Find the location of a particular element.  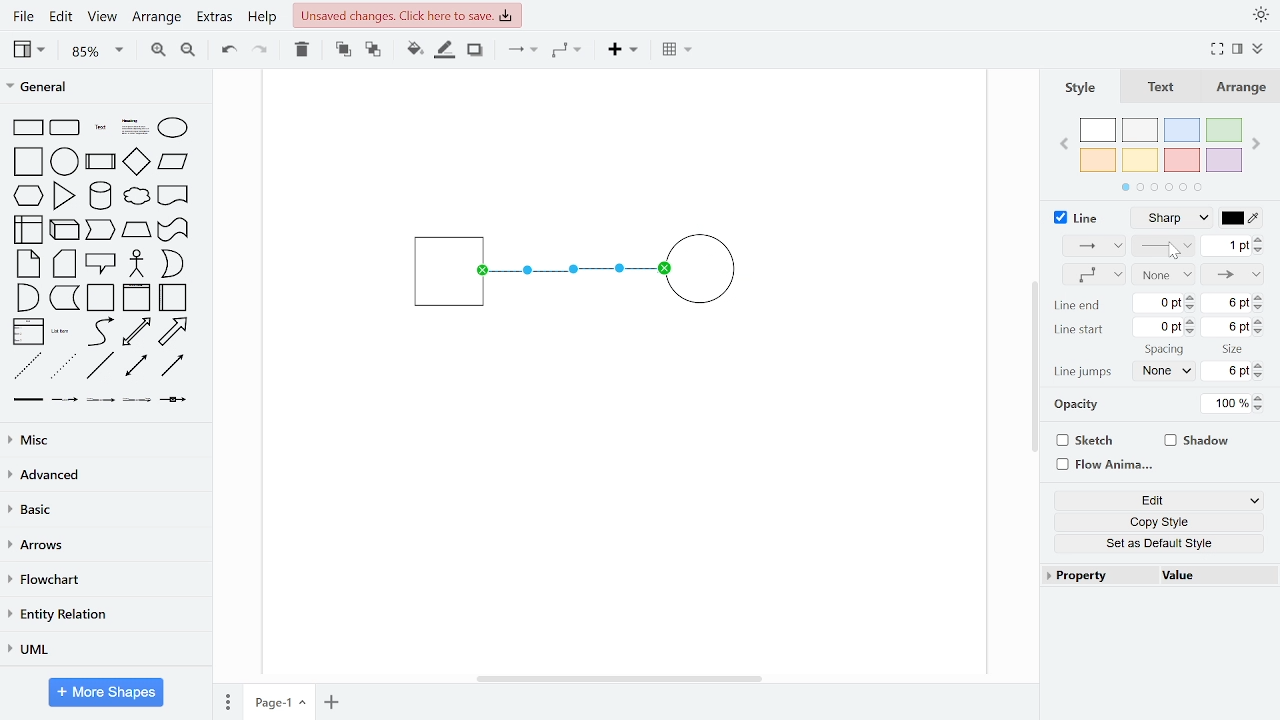

horizontal container is located at coordinates (174, 297).